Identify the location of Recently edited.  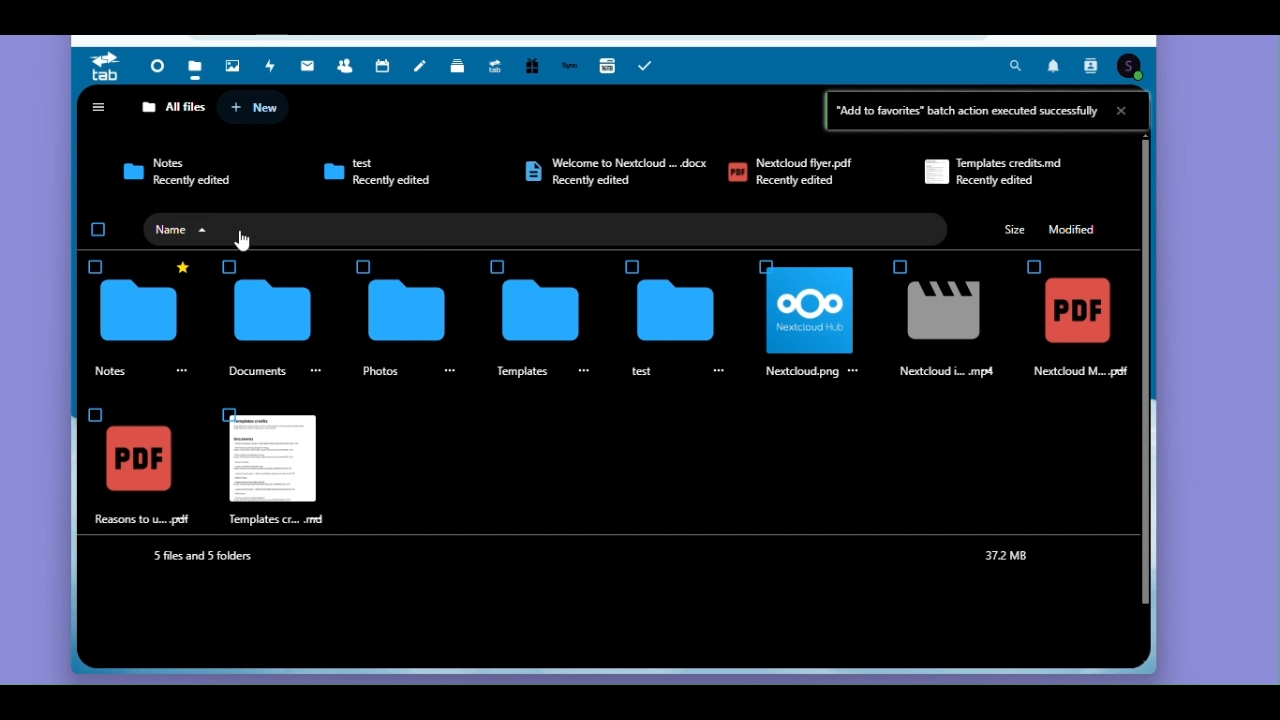
(191, 182).